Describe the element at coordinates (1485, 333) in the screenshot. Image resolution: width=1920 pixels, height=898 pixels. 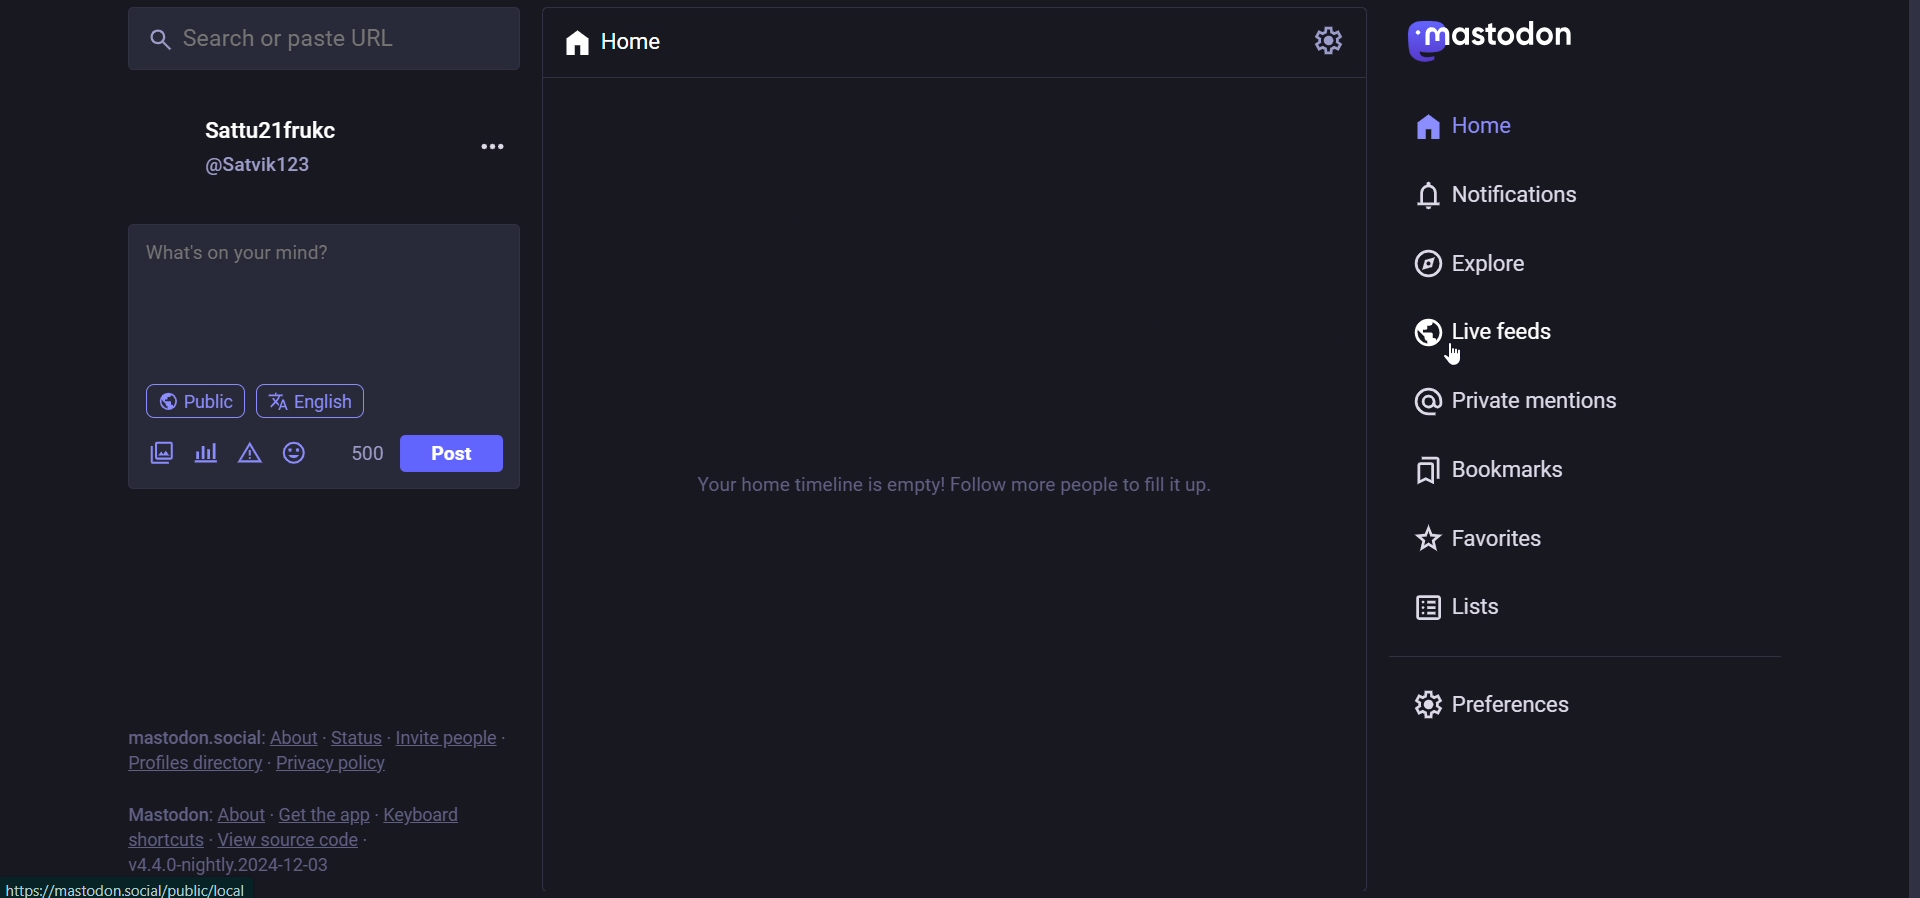
I see `live feed` at that location.